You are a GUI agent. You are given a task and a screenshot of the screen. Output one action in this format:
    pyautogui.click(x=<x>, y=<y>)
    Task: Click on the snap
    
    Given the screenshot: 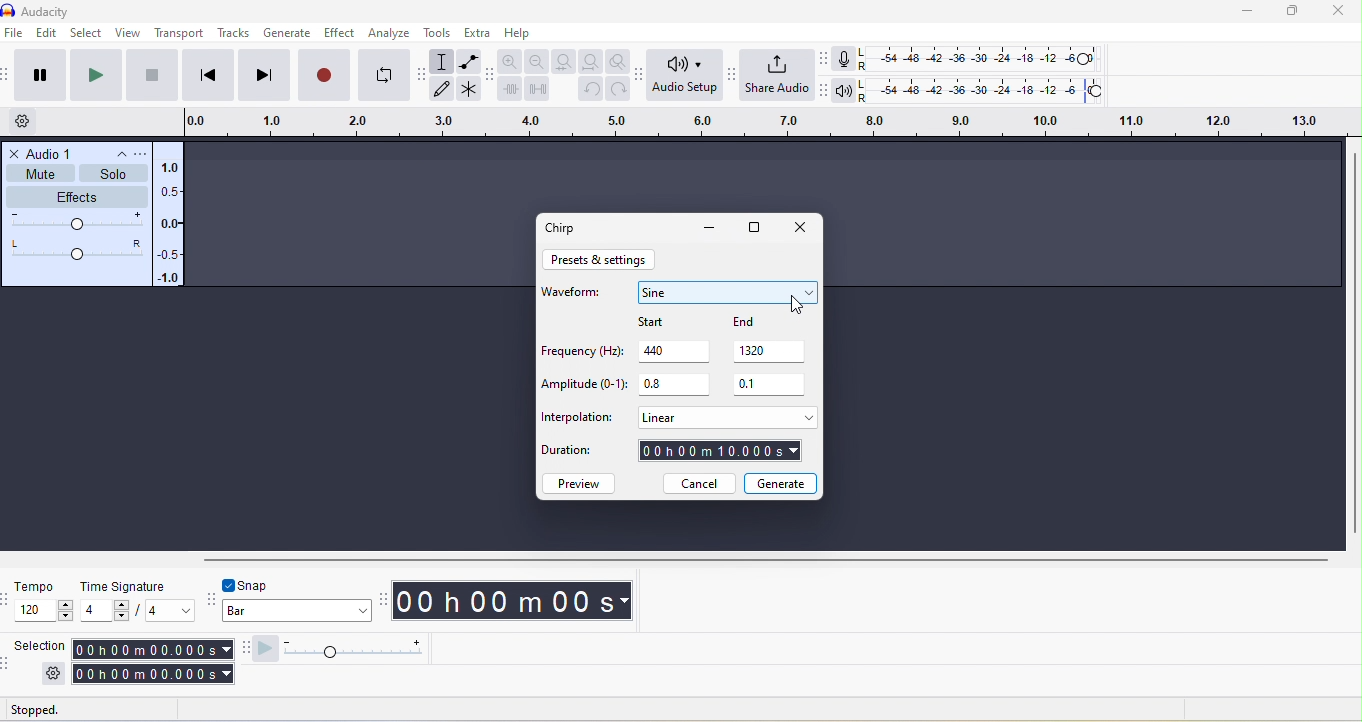 What is the action you would take?
    pyautogui.click(x=264, y=584)
    